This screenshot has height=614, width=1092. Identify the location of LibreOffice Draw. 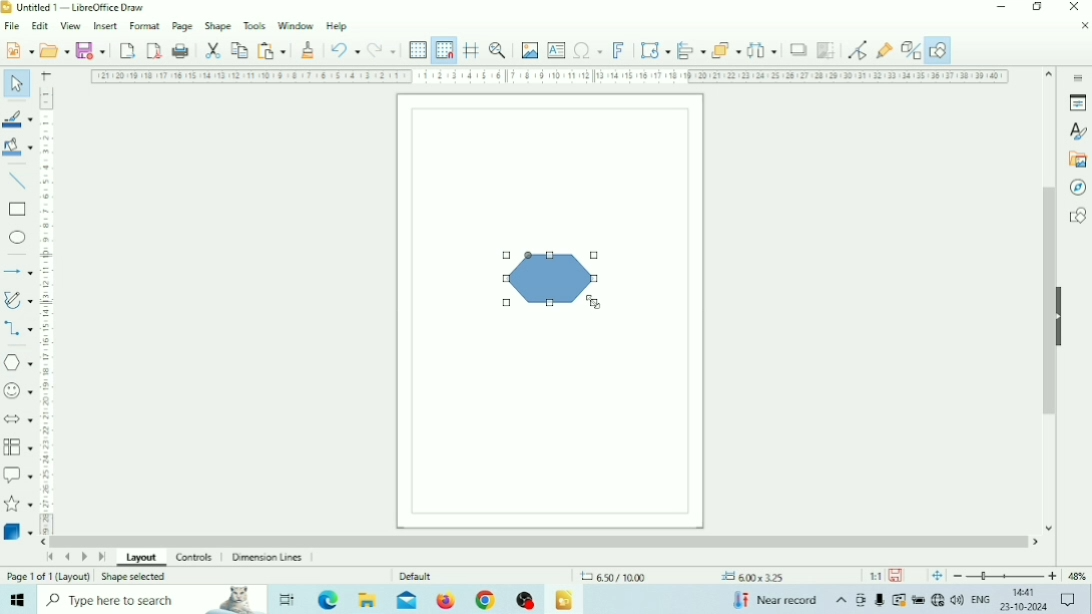
(564, 601).